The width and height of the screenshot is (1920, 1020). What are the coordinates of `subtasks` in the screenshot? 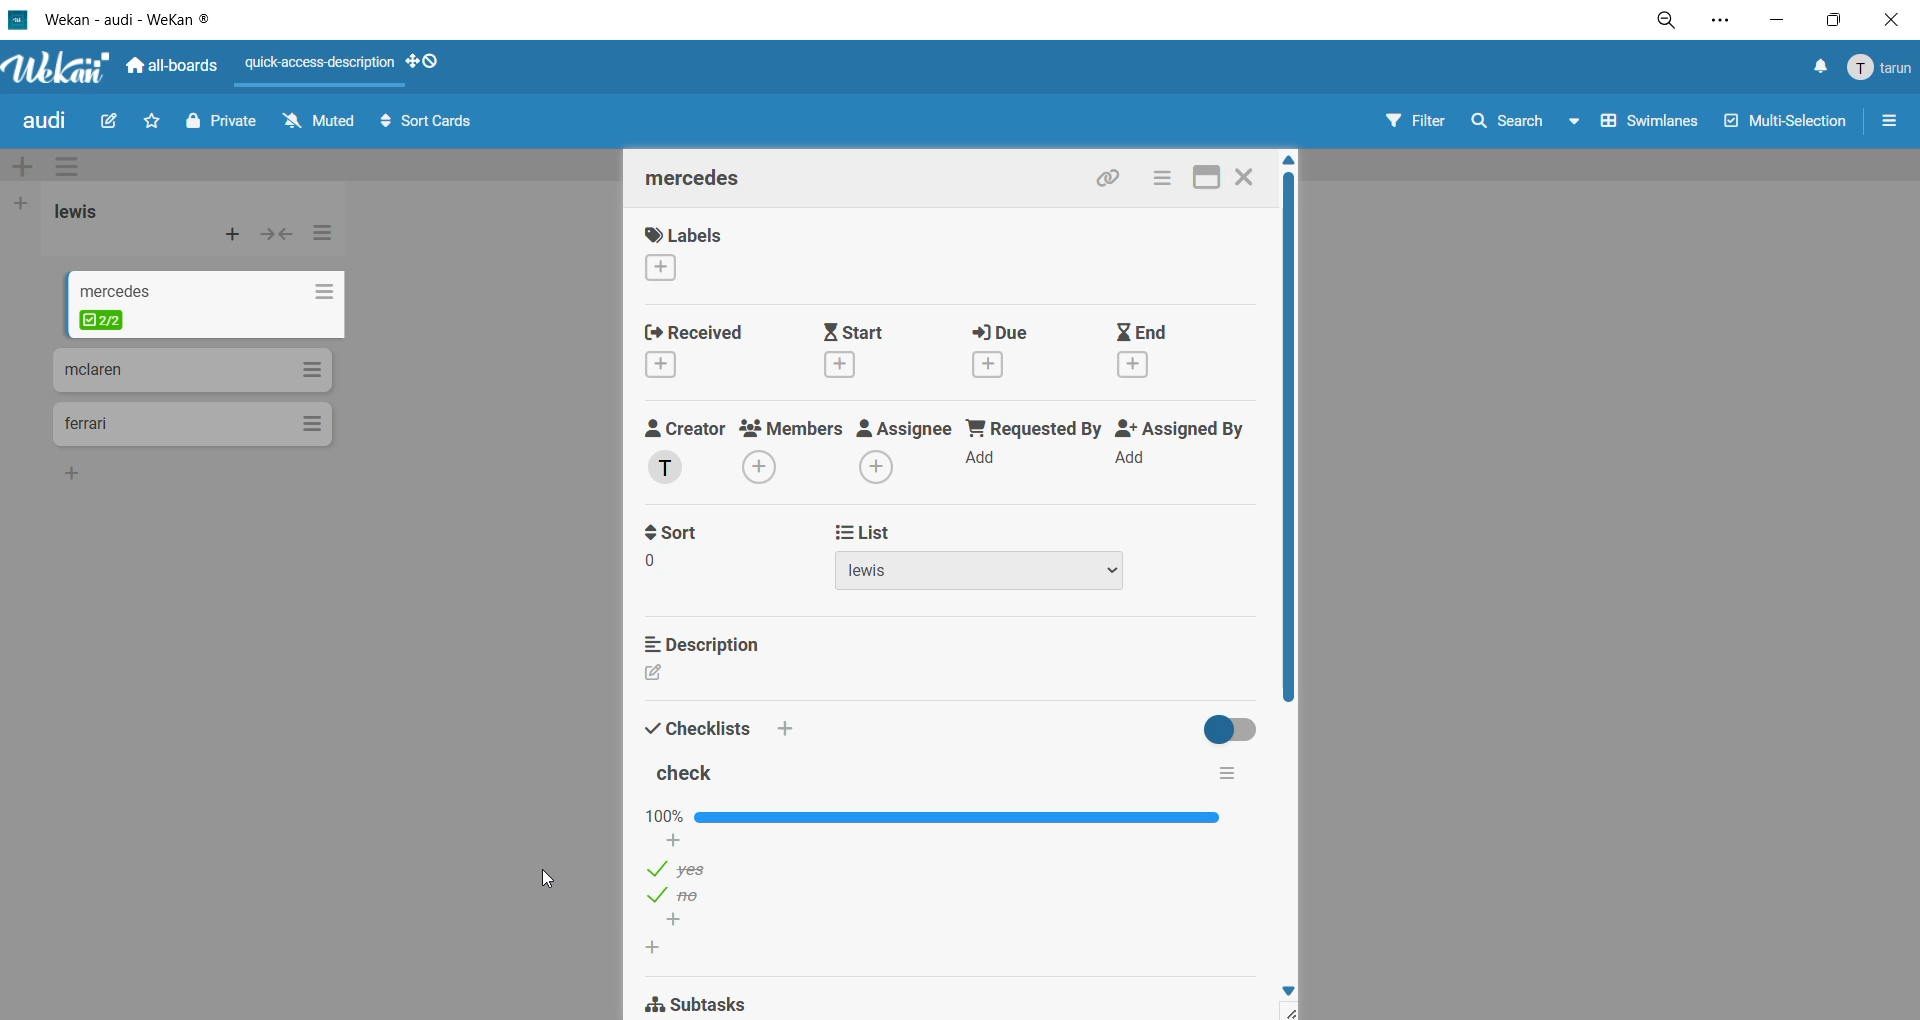 It's located at (709, 1003).